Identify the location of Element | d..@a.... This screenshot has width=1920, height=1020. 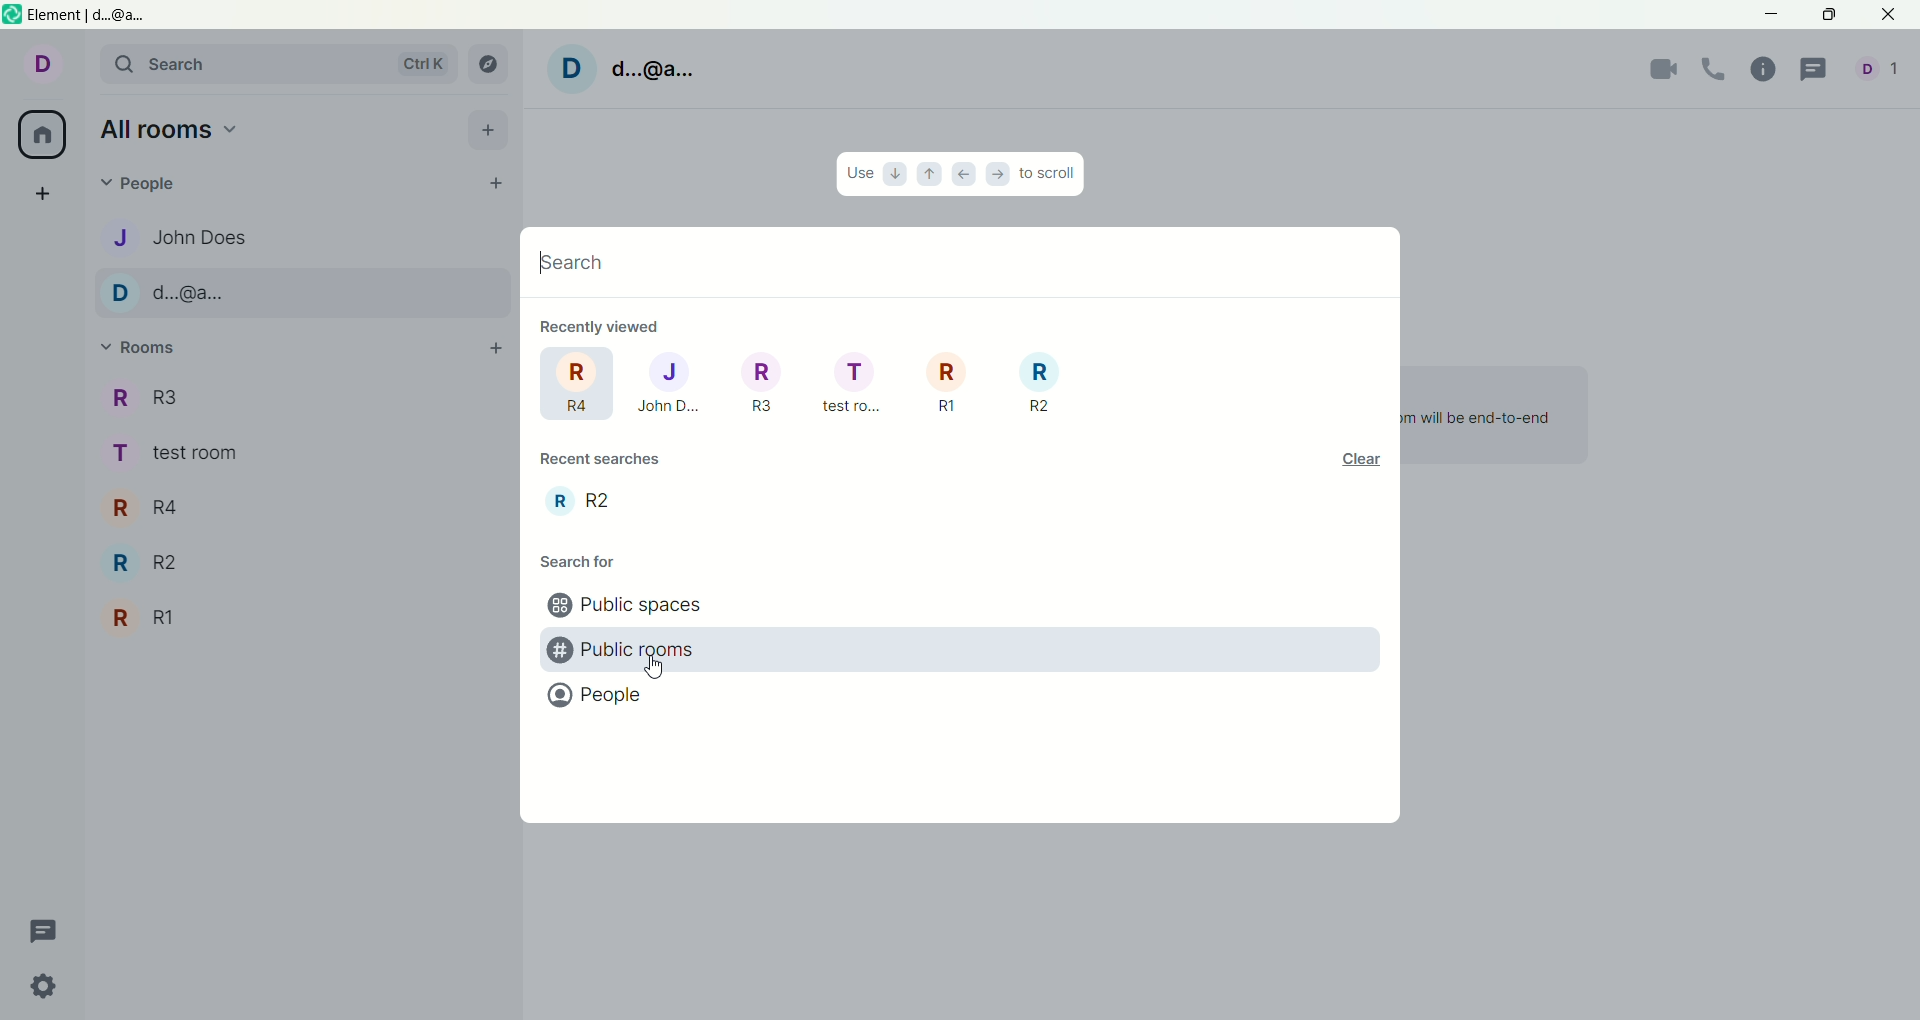
(88, 15).